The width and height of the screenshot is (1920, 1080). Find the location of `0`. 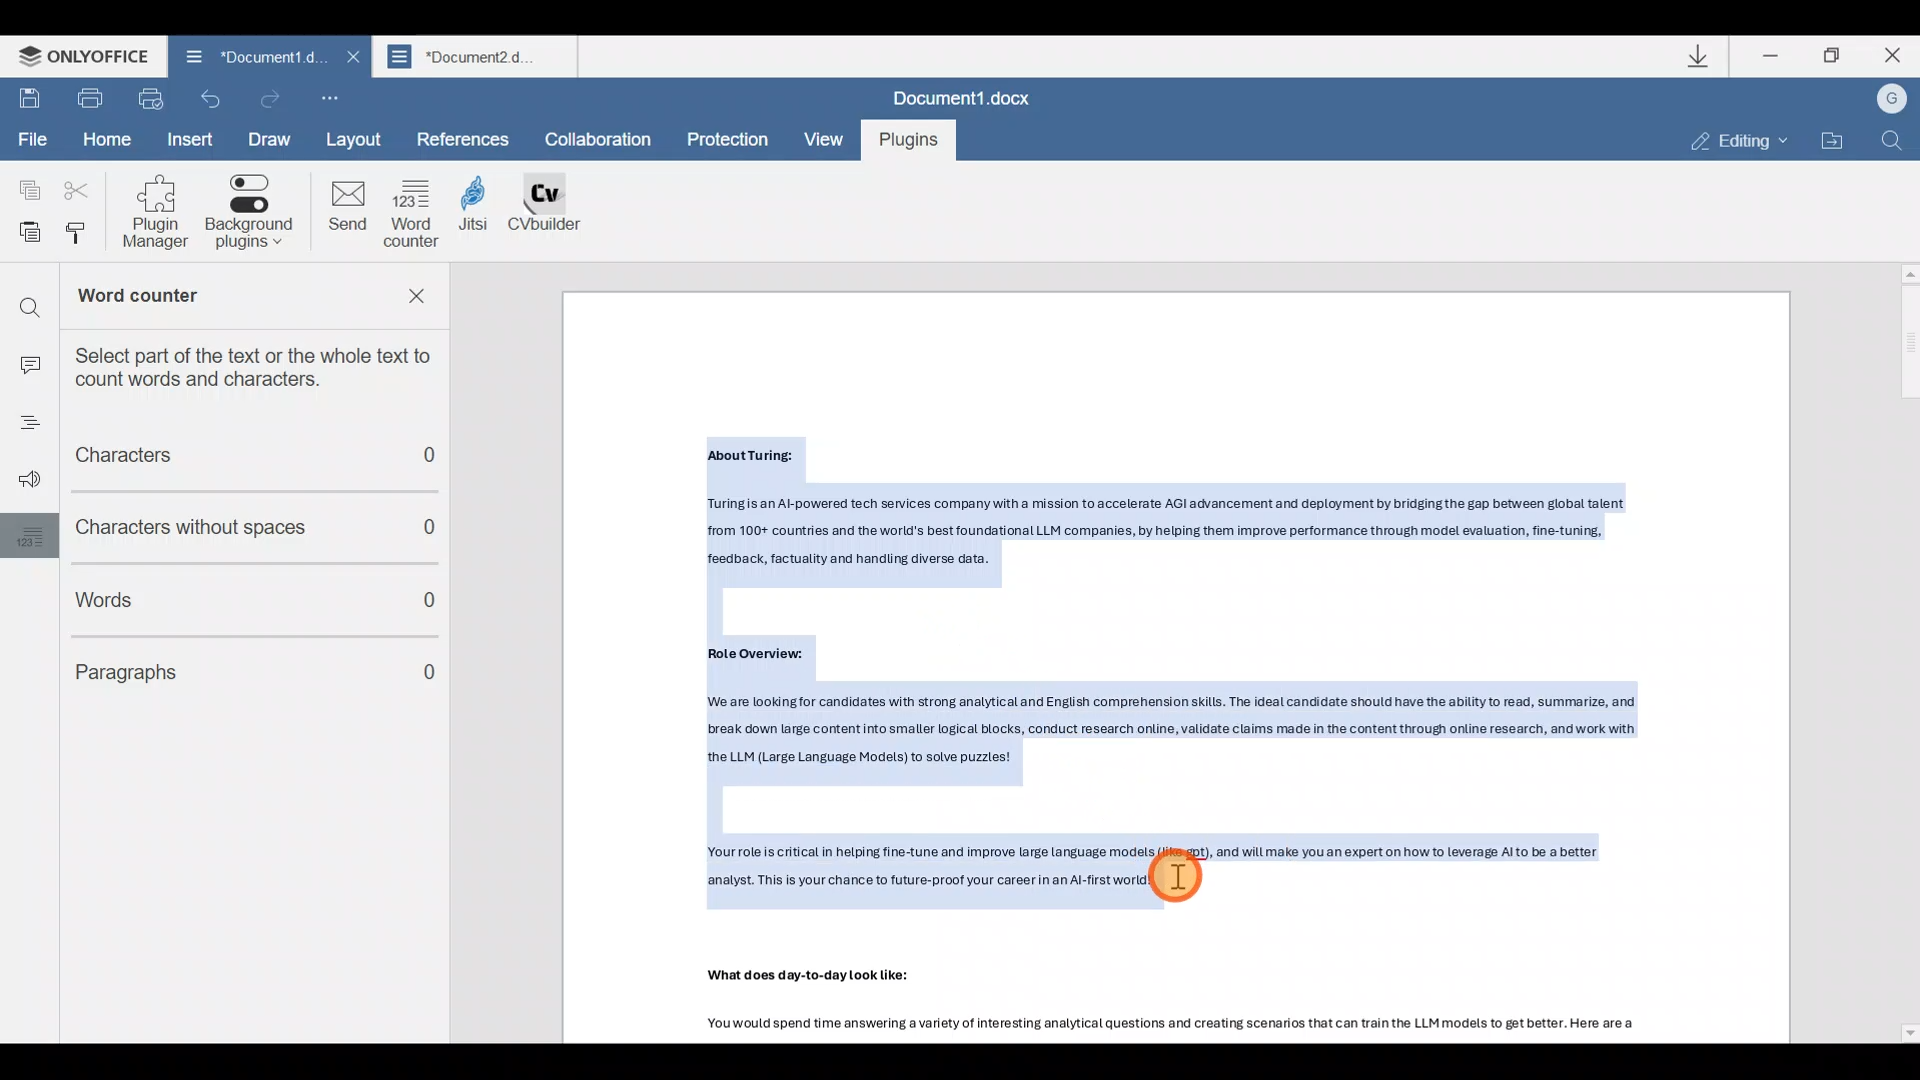

0 is located at coordinates (433, 675).